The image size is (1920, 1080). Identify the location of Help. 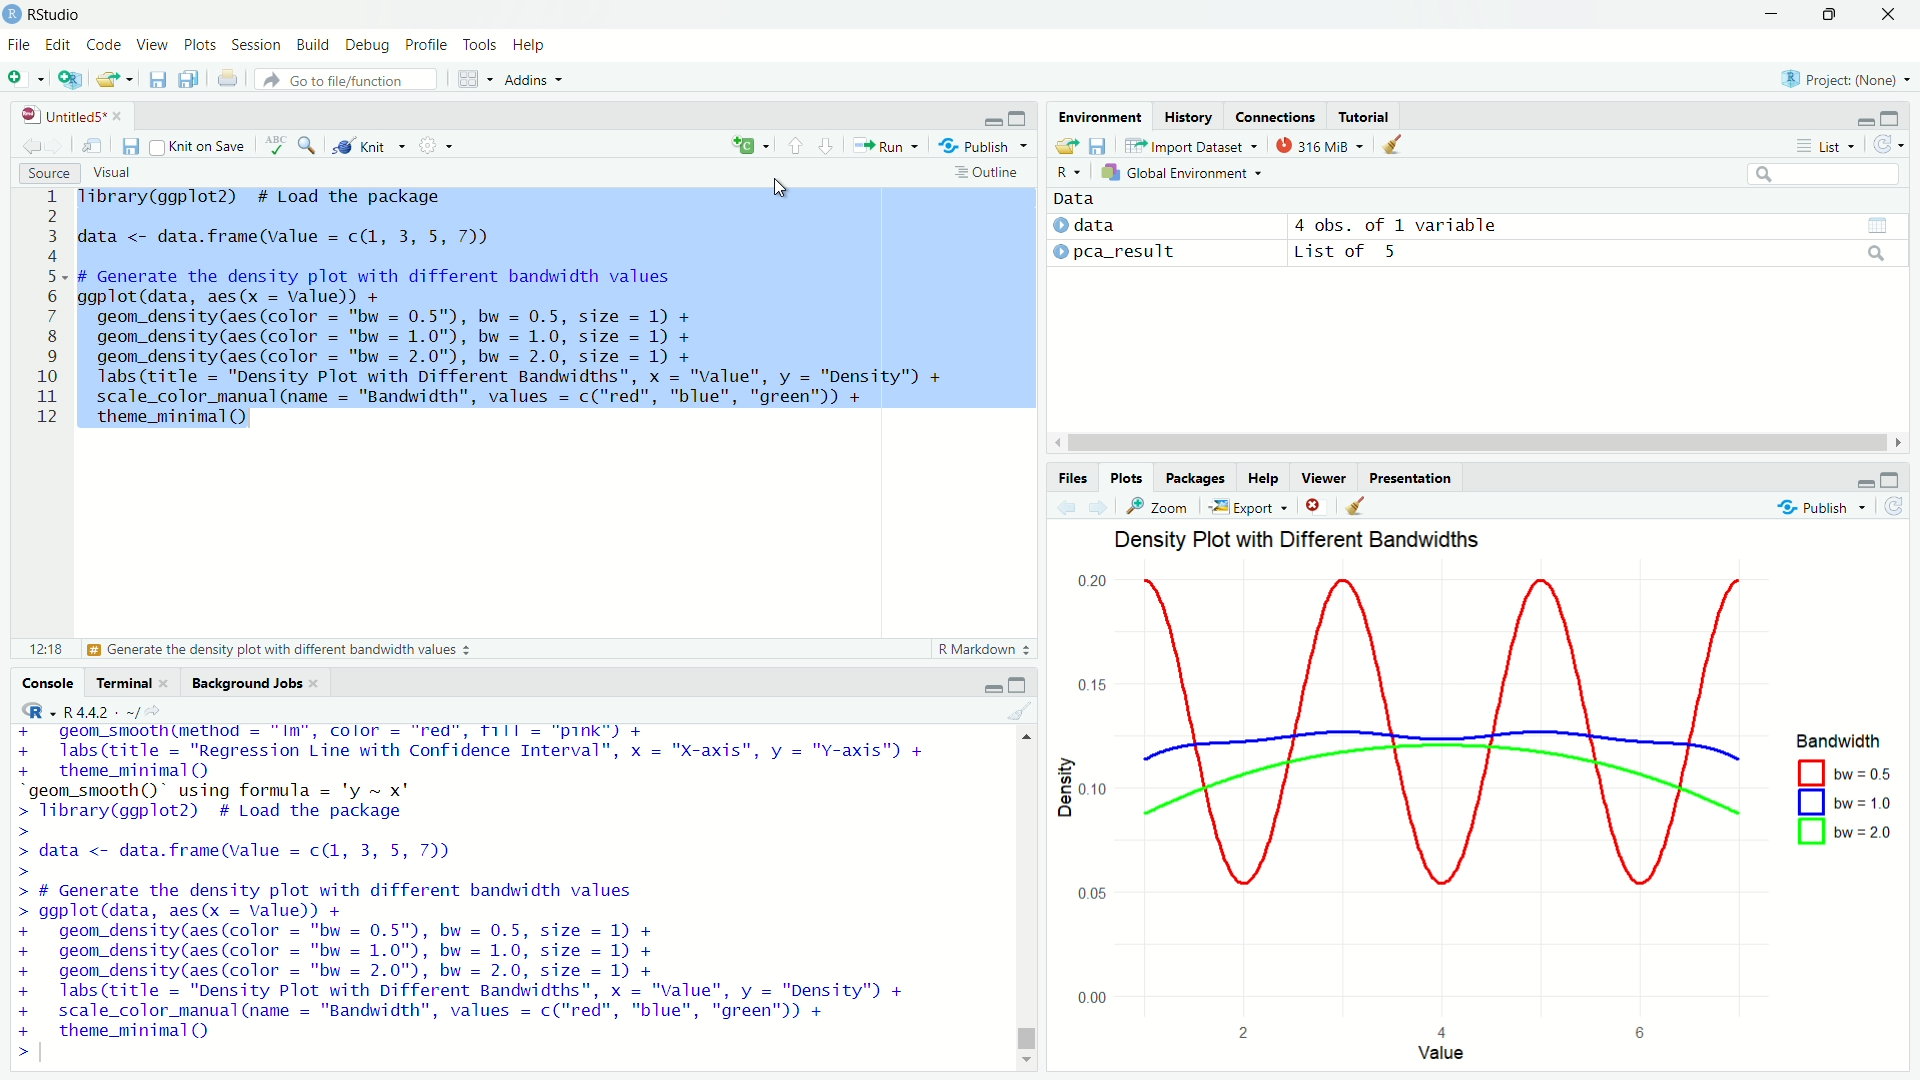
(530, 45).